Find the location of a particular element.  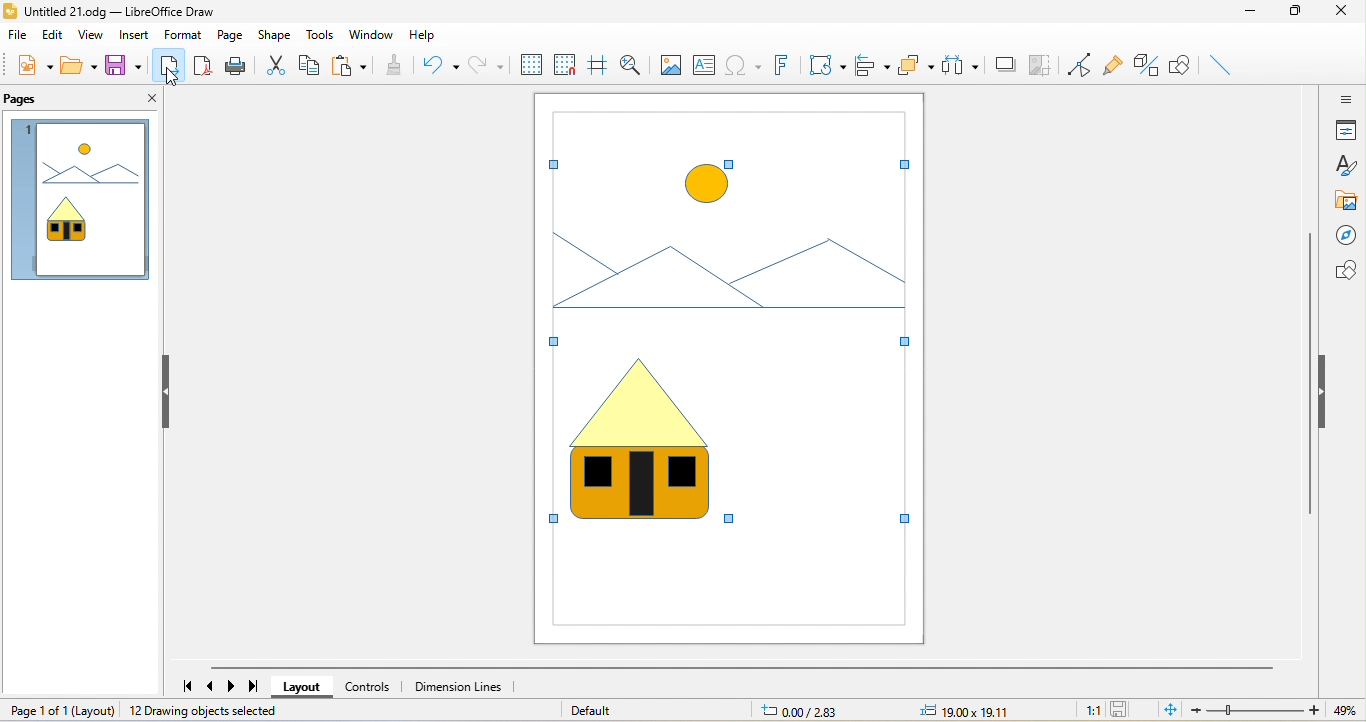

gallery is located at coordinates (1344, 201).